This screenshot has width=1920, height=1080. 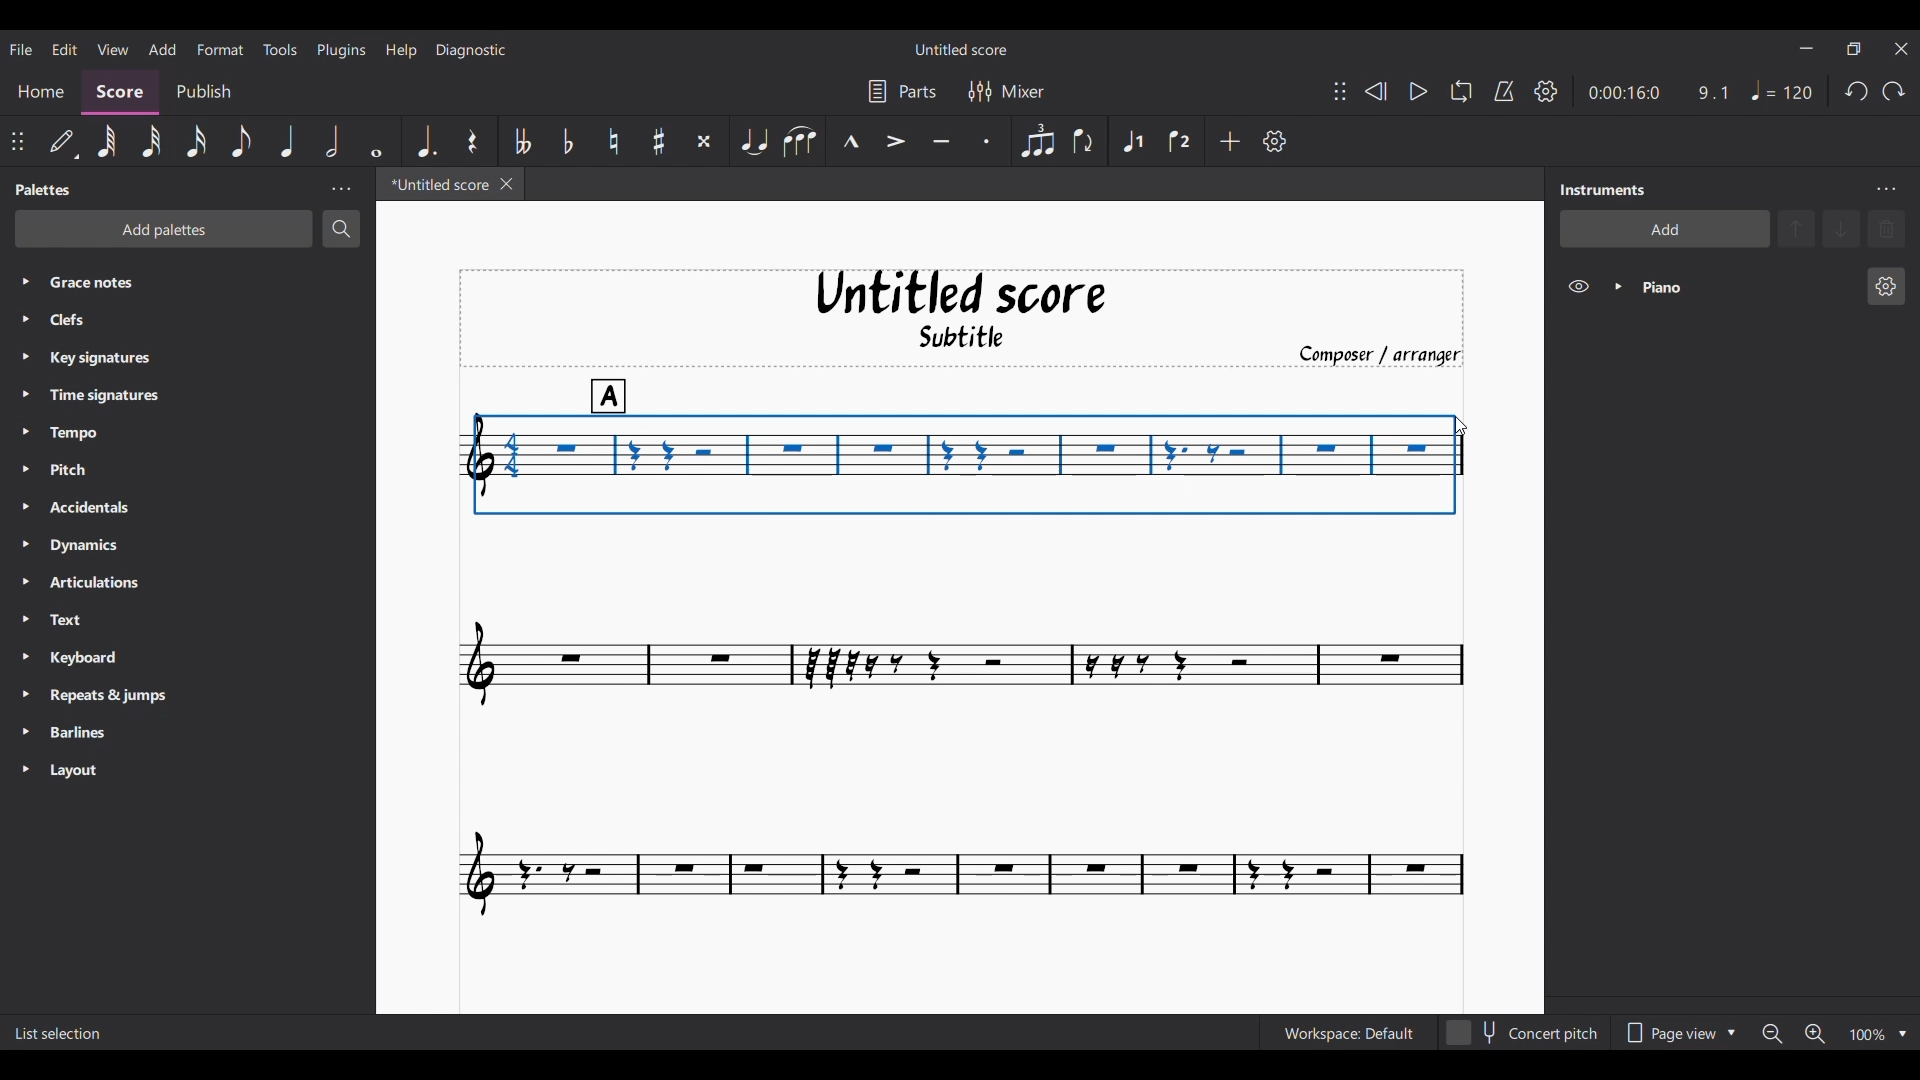 What do you see at coordinates (894, 141) in the screenshot?
I see `Accent` at bounding box center [894, 141].